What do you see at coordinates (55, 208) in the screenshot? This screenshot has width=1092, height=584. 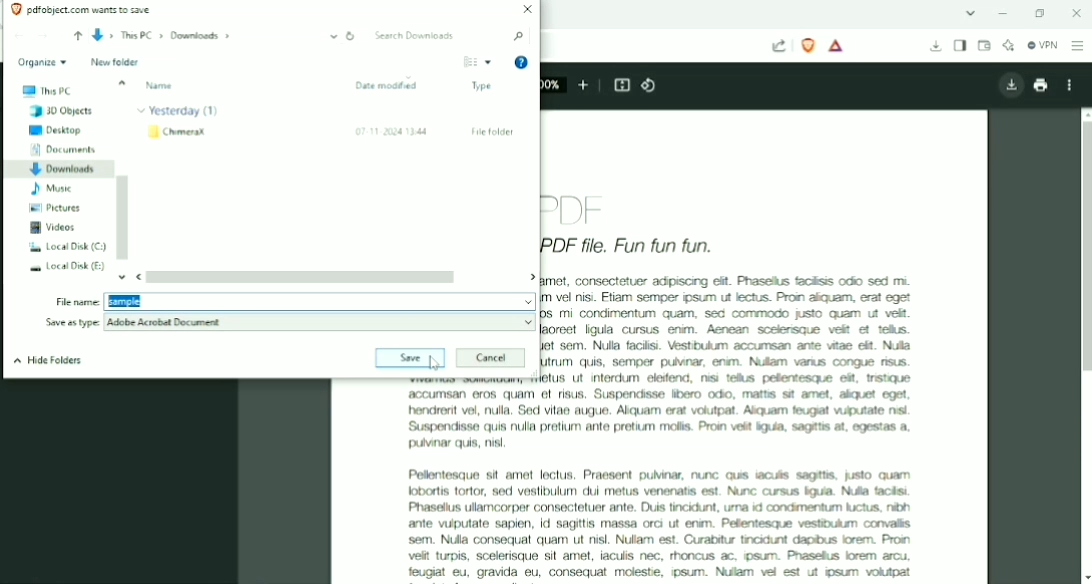 I see `Pictures` at bounding box center [55, 208].